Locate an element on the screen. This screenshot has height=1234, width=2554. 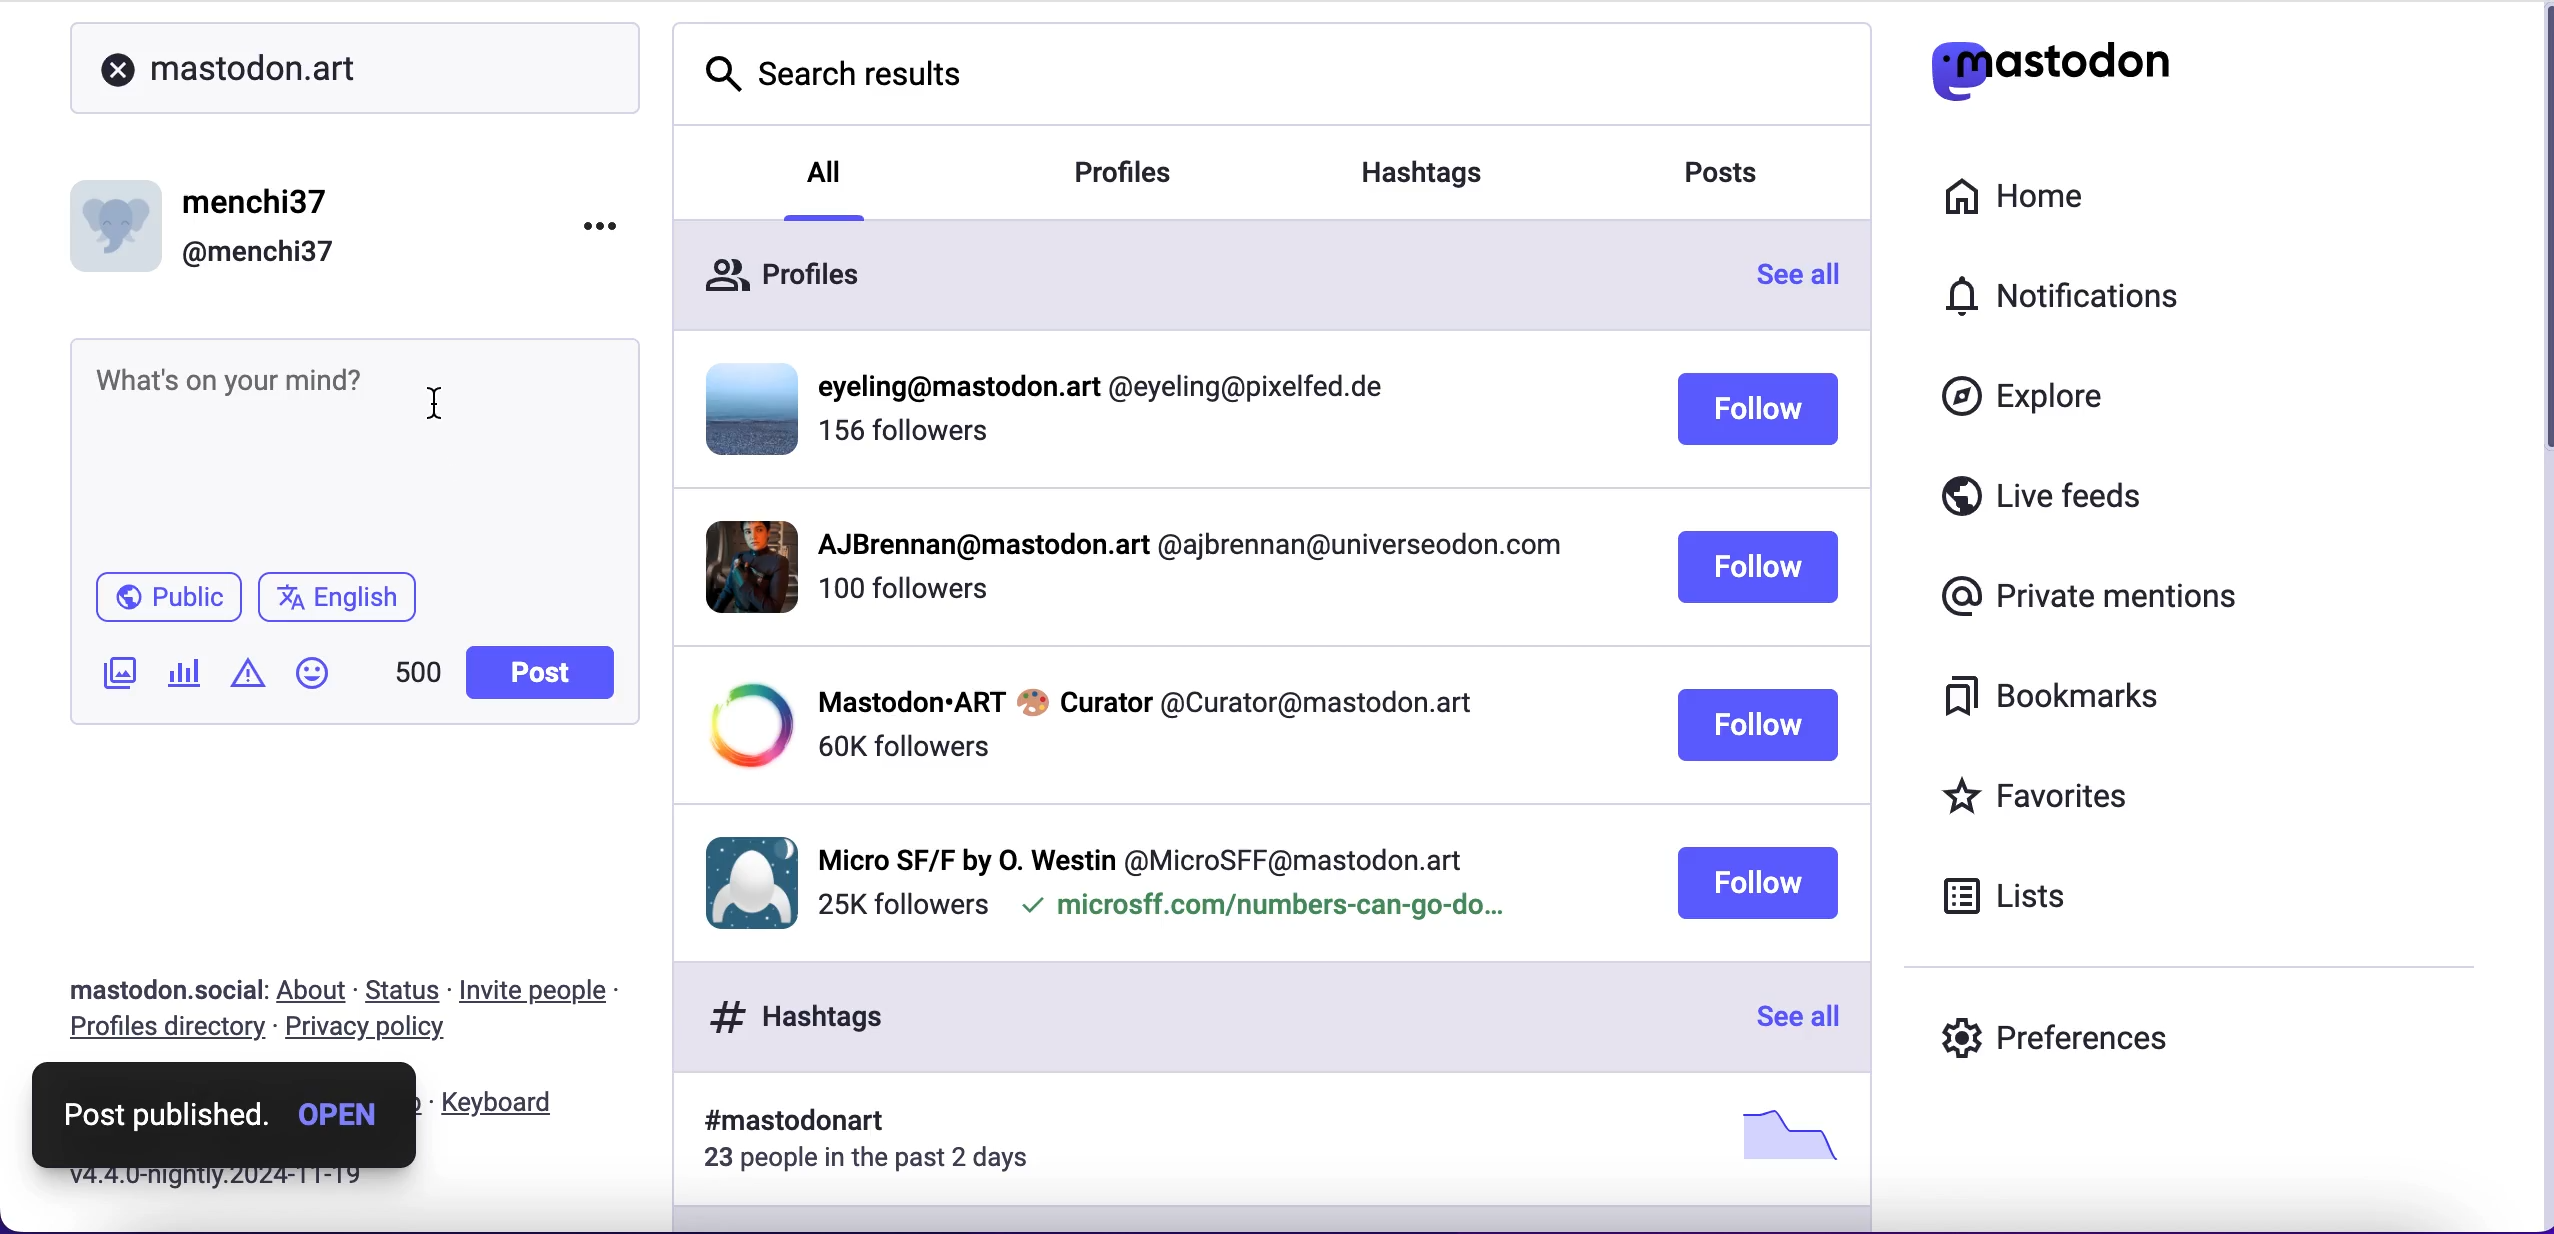
mastodon logo is located at coordinates (2058, 62).